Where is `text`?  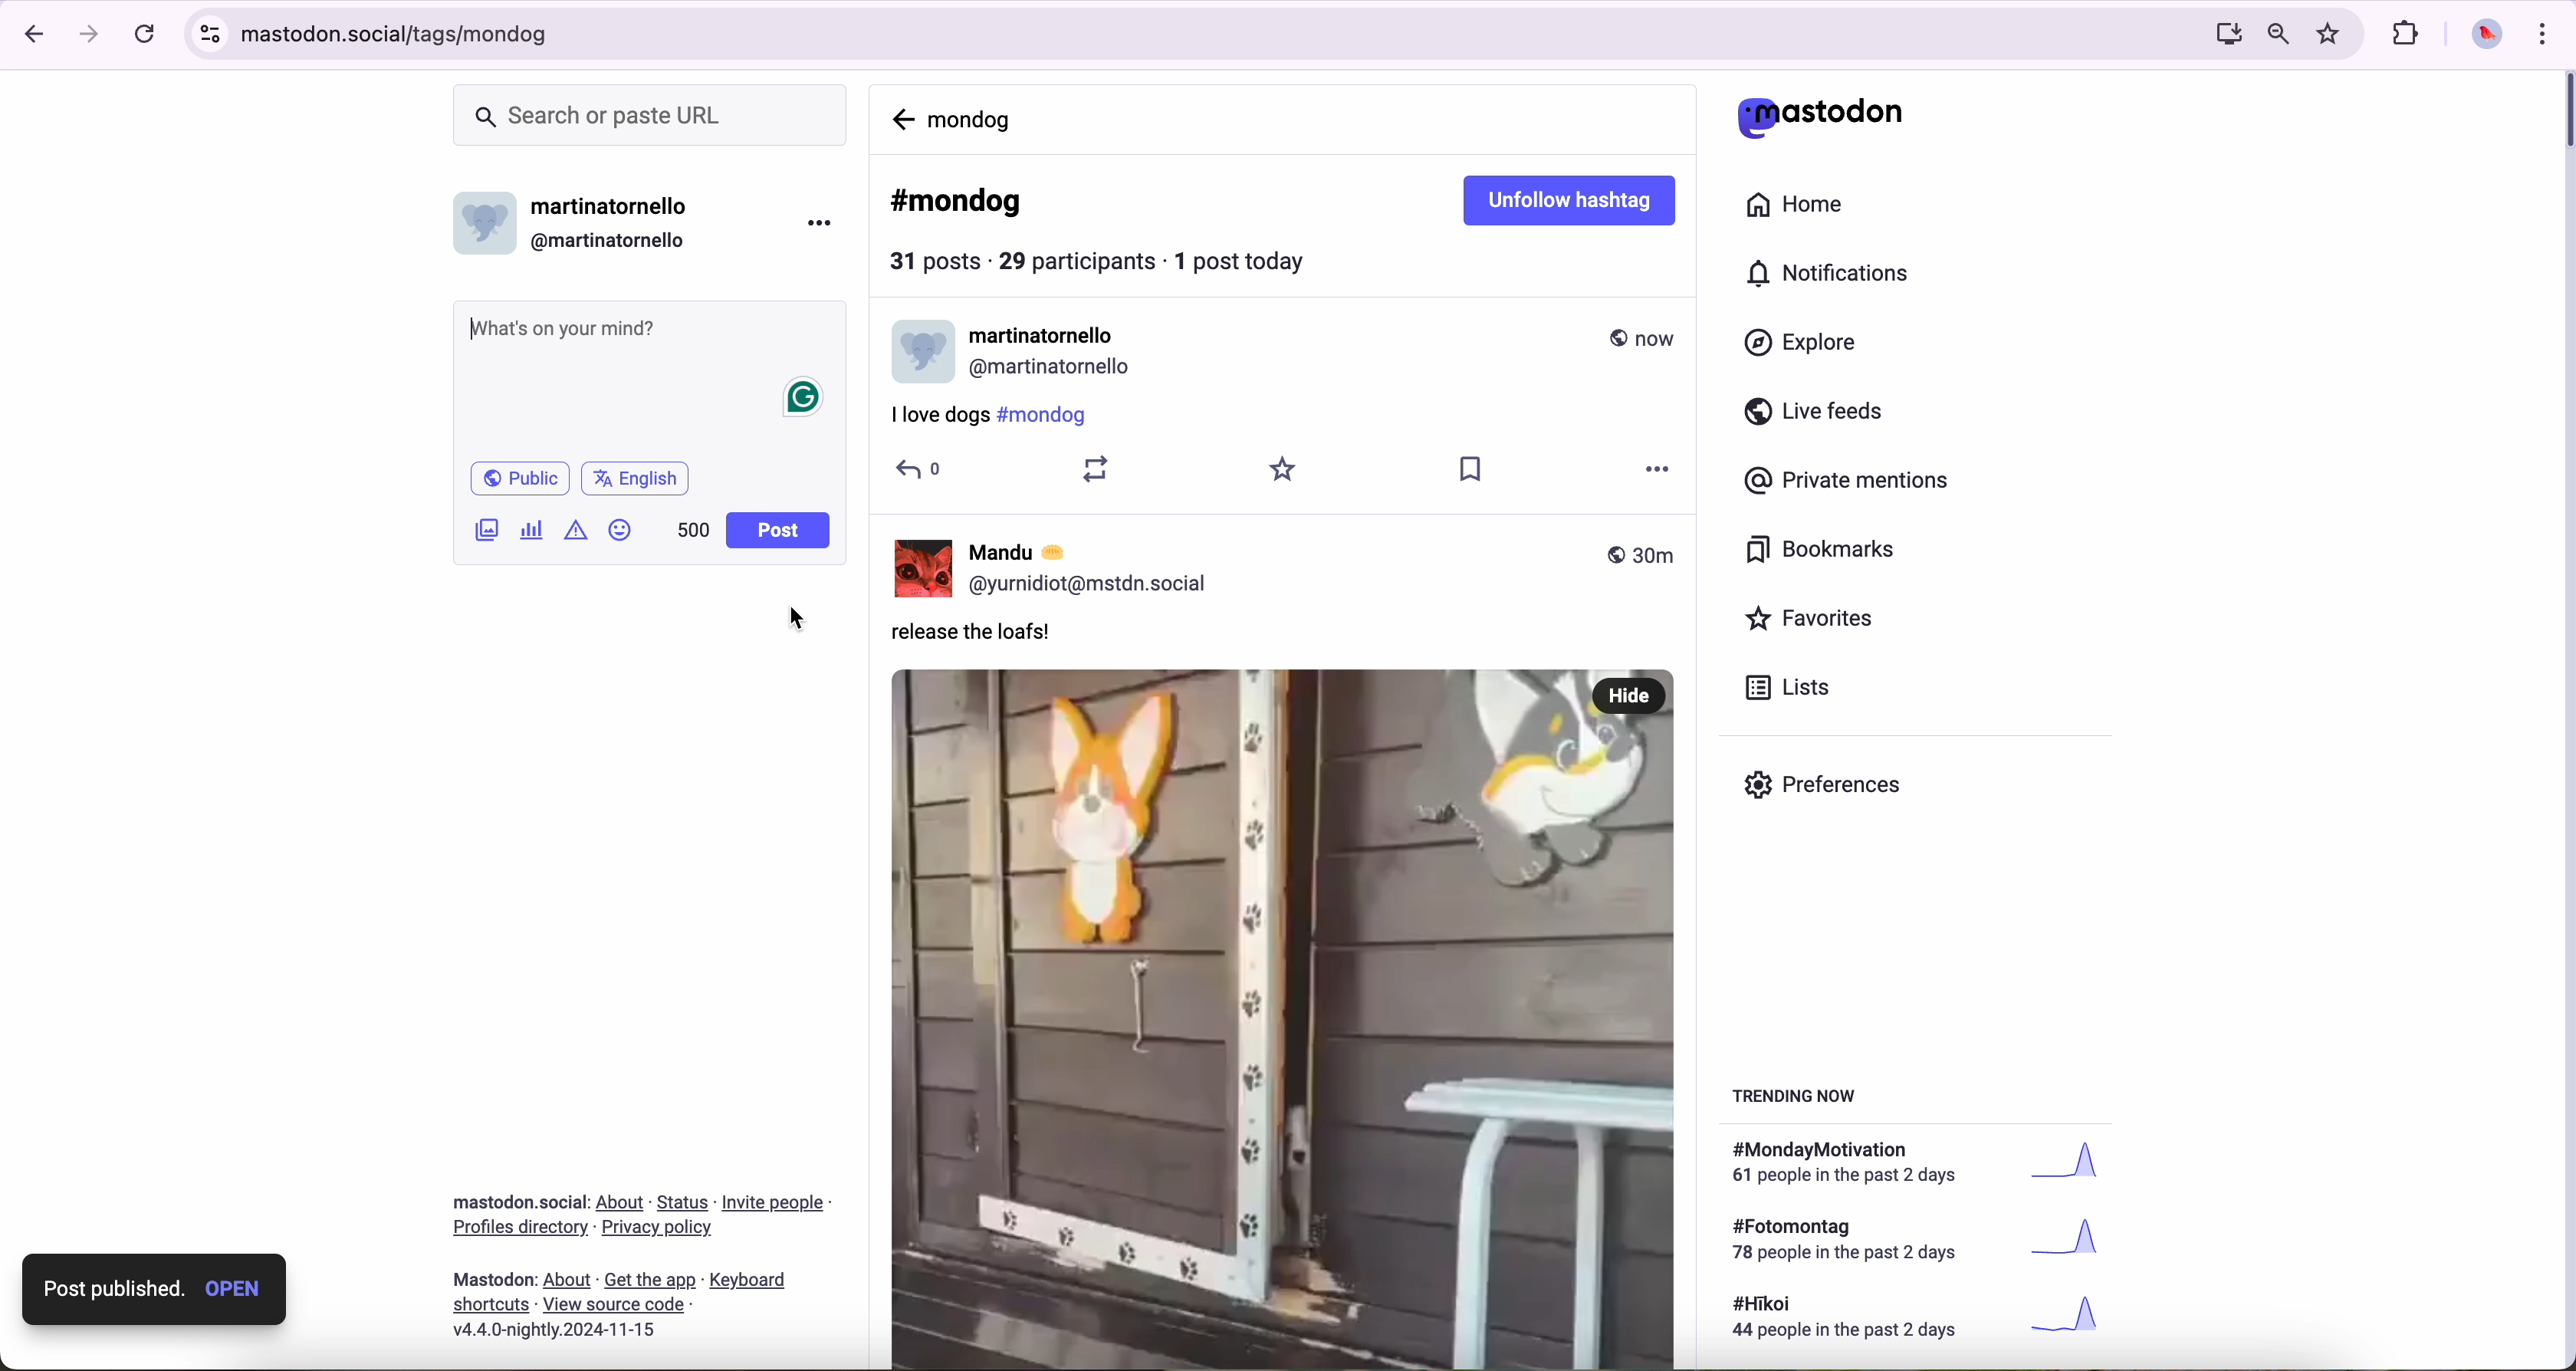 text is located at coordinates (1855, 1320).